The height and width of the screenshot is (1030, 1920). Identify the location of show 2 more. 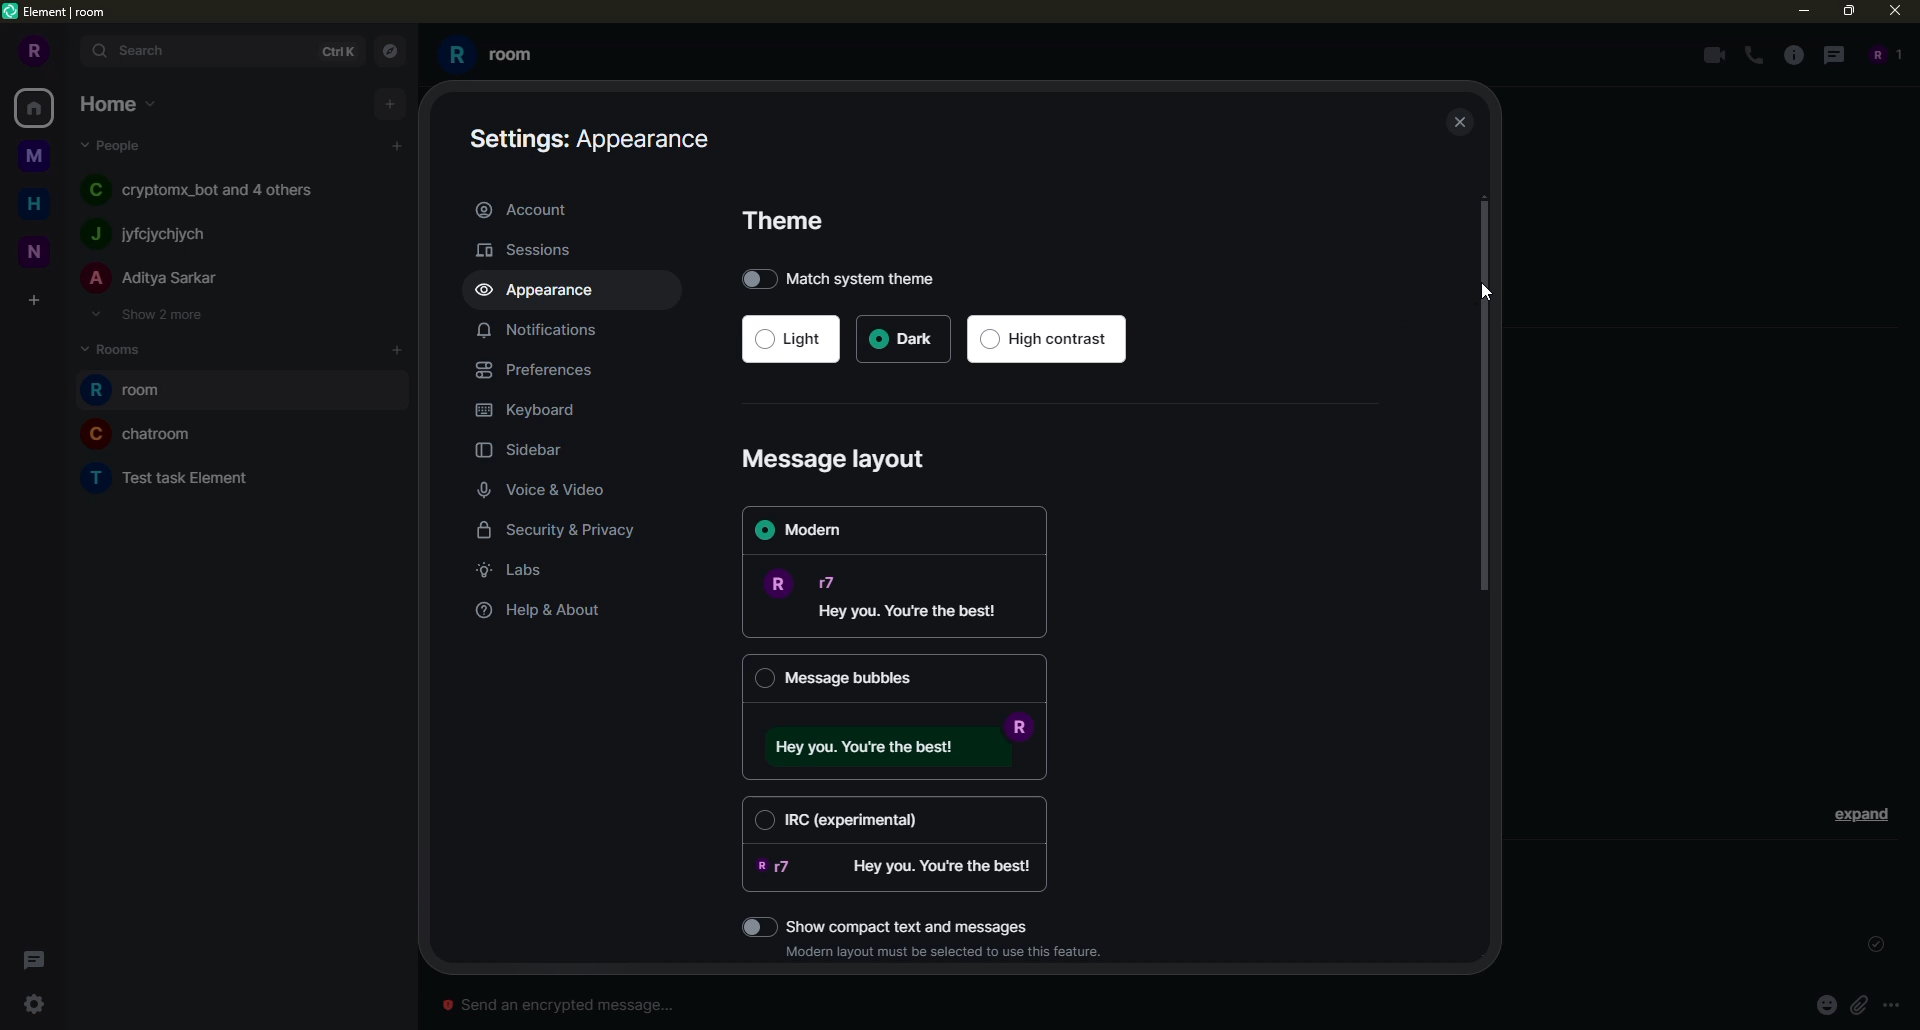
(146, 314).